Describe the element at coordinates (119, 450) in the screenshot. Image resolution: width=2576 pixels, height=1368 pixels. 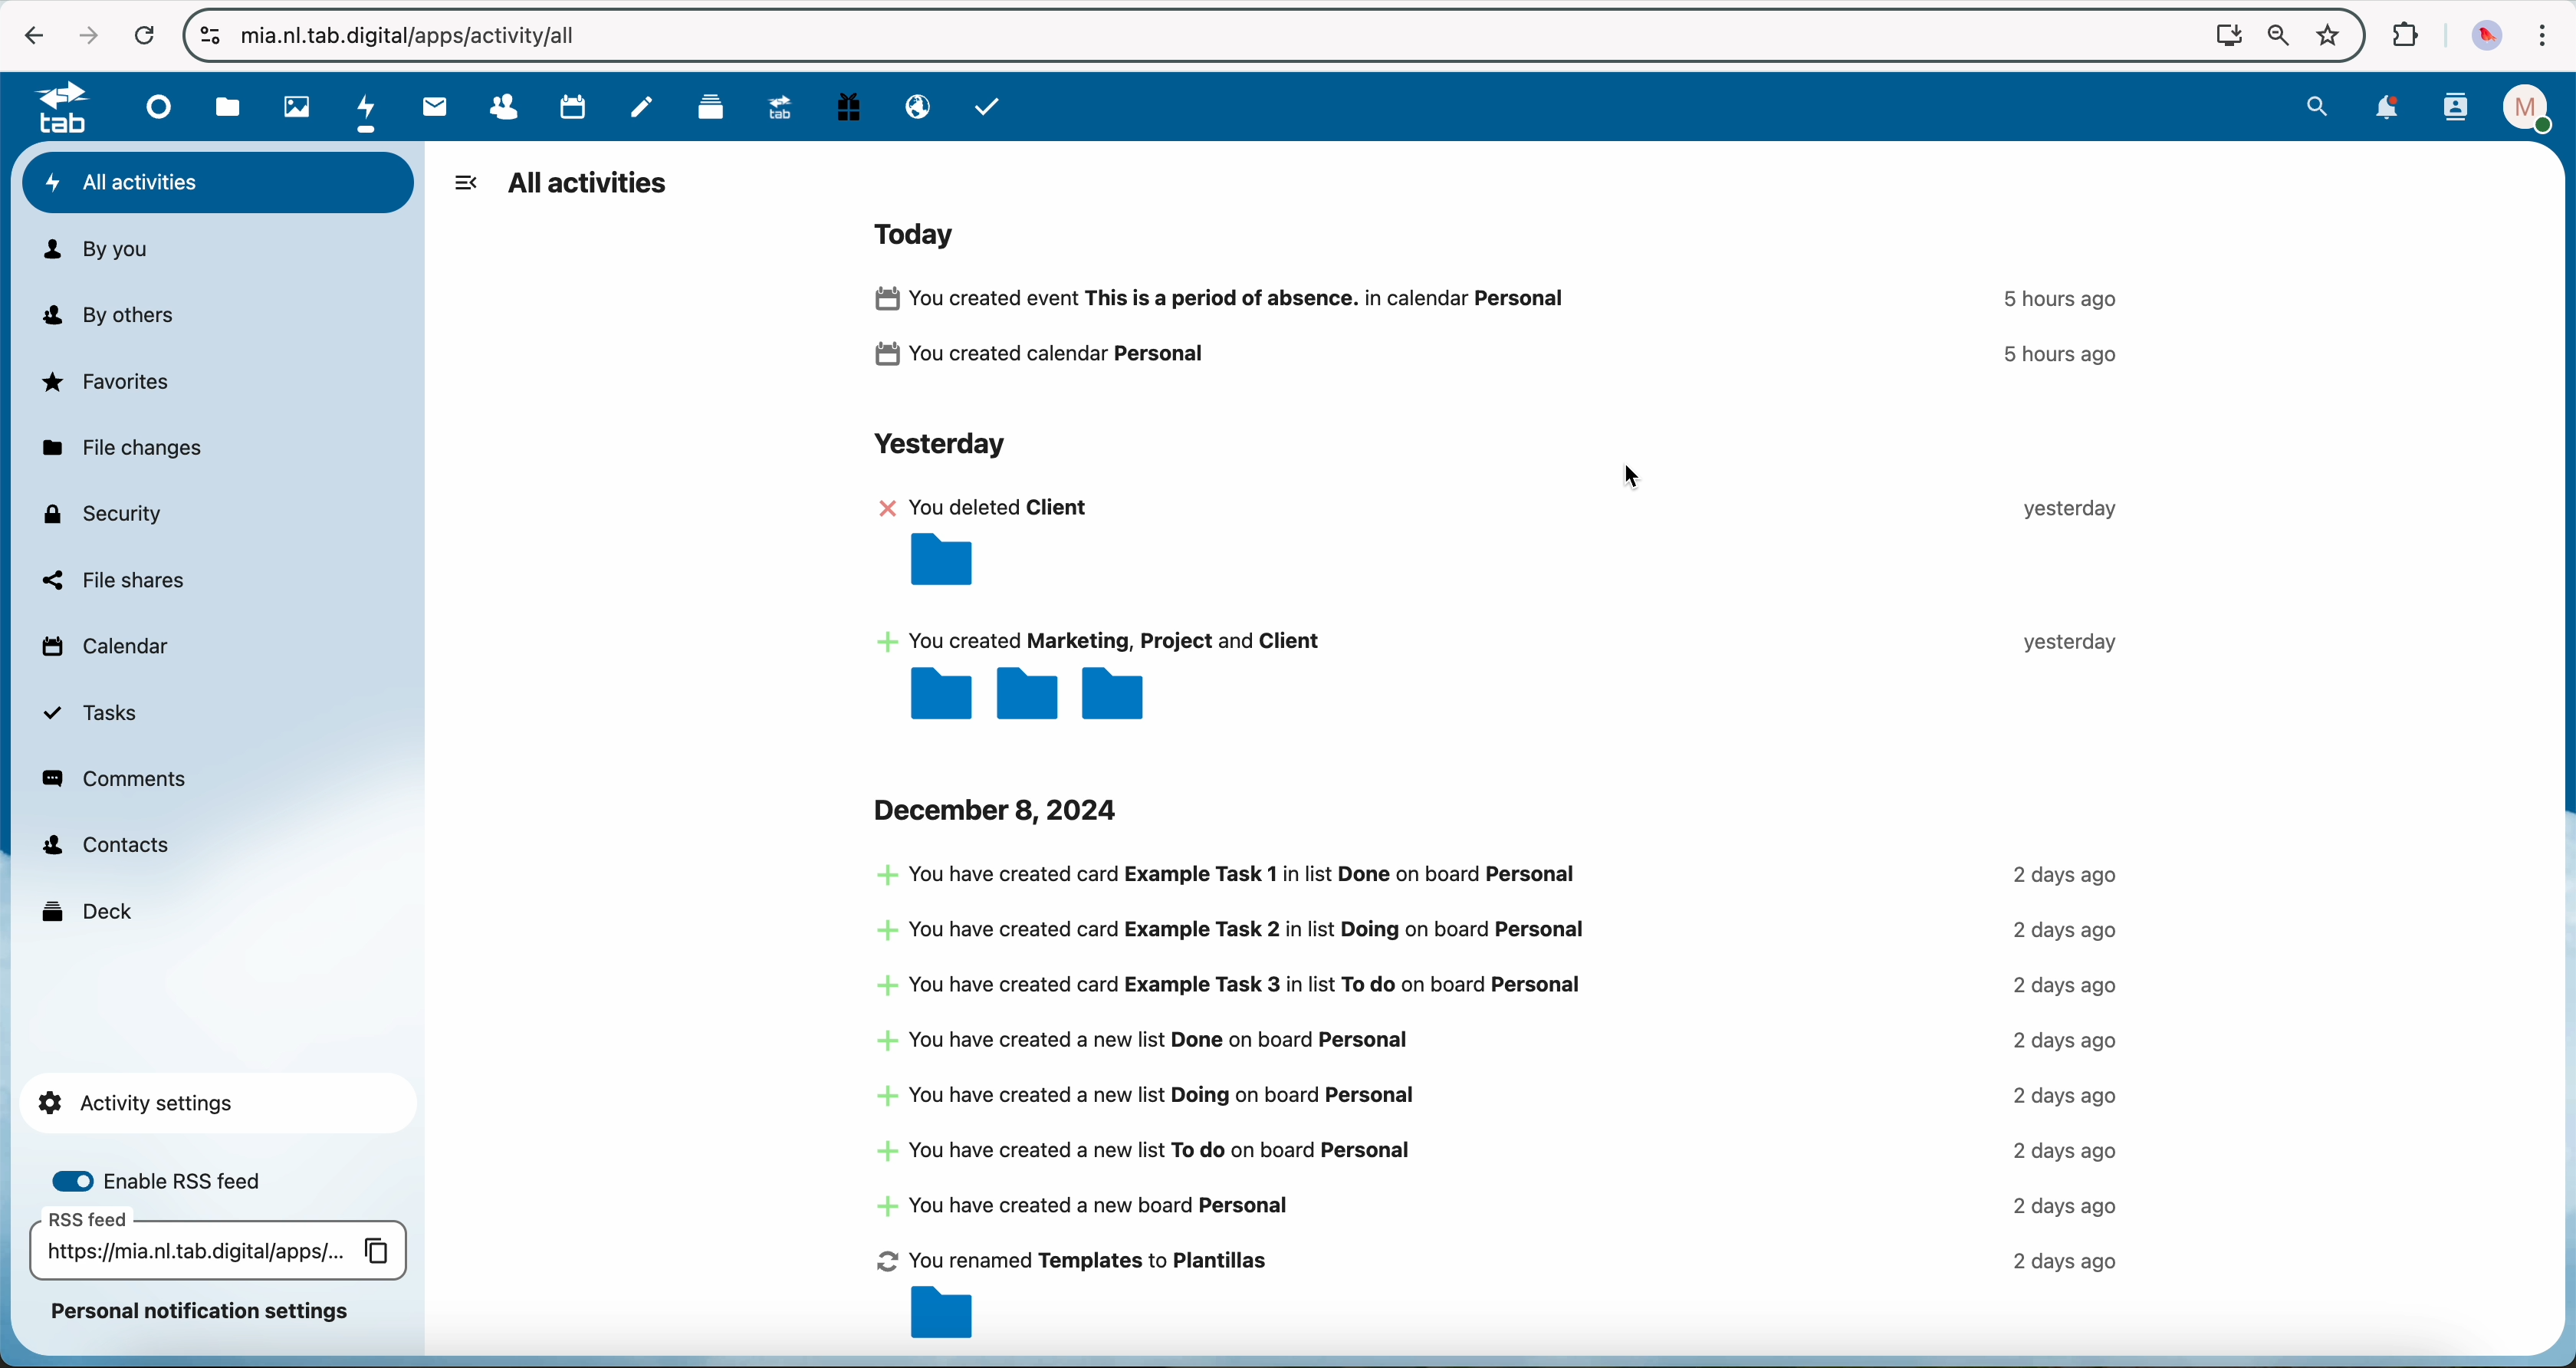
I see `file changes` at that location.